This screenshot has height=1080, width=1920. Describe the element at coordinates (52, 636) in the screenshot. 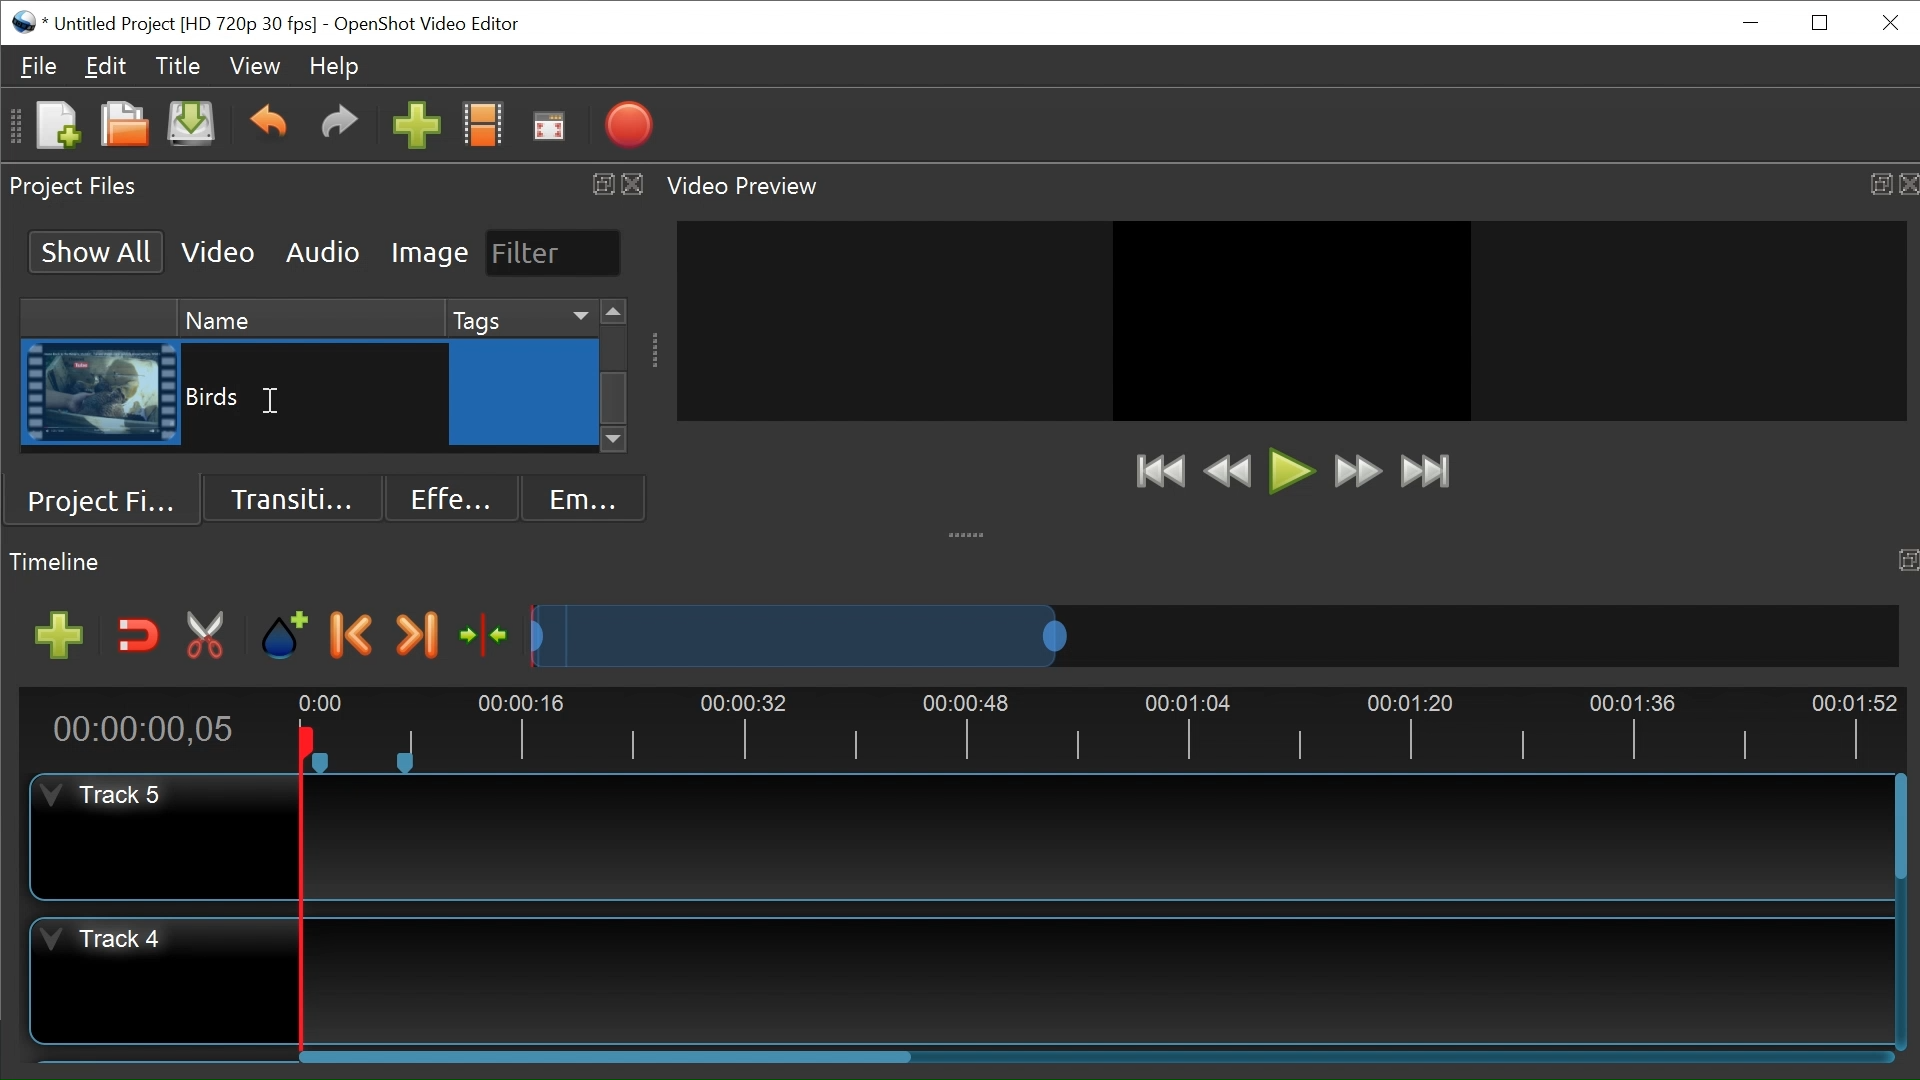

I see `Add Track` at that location.